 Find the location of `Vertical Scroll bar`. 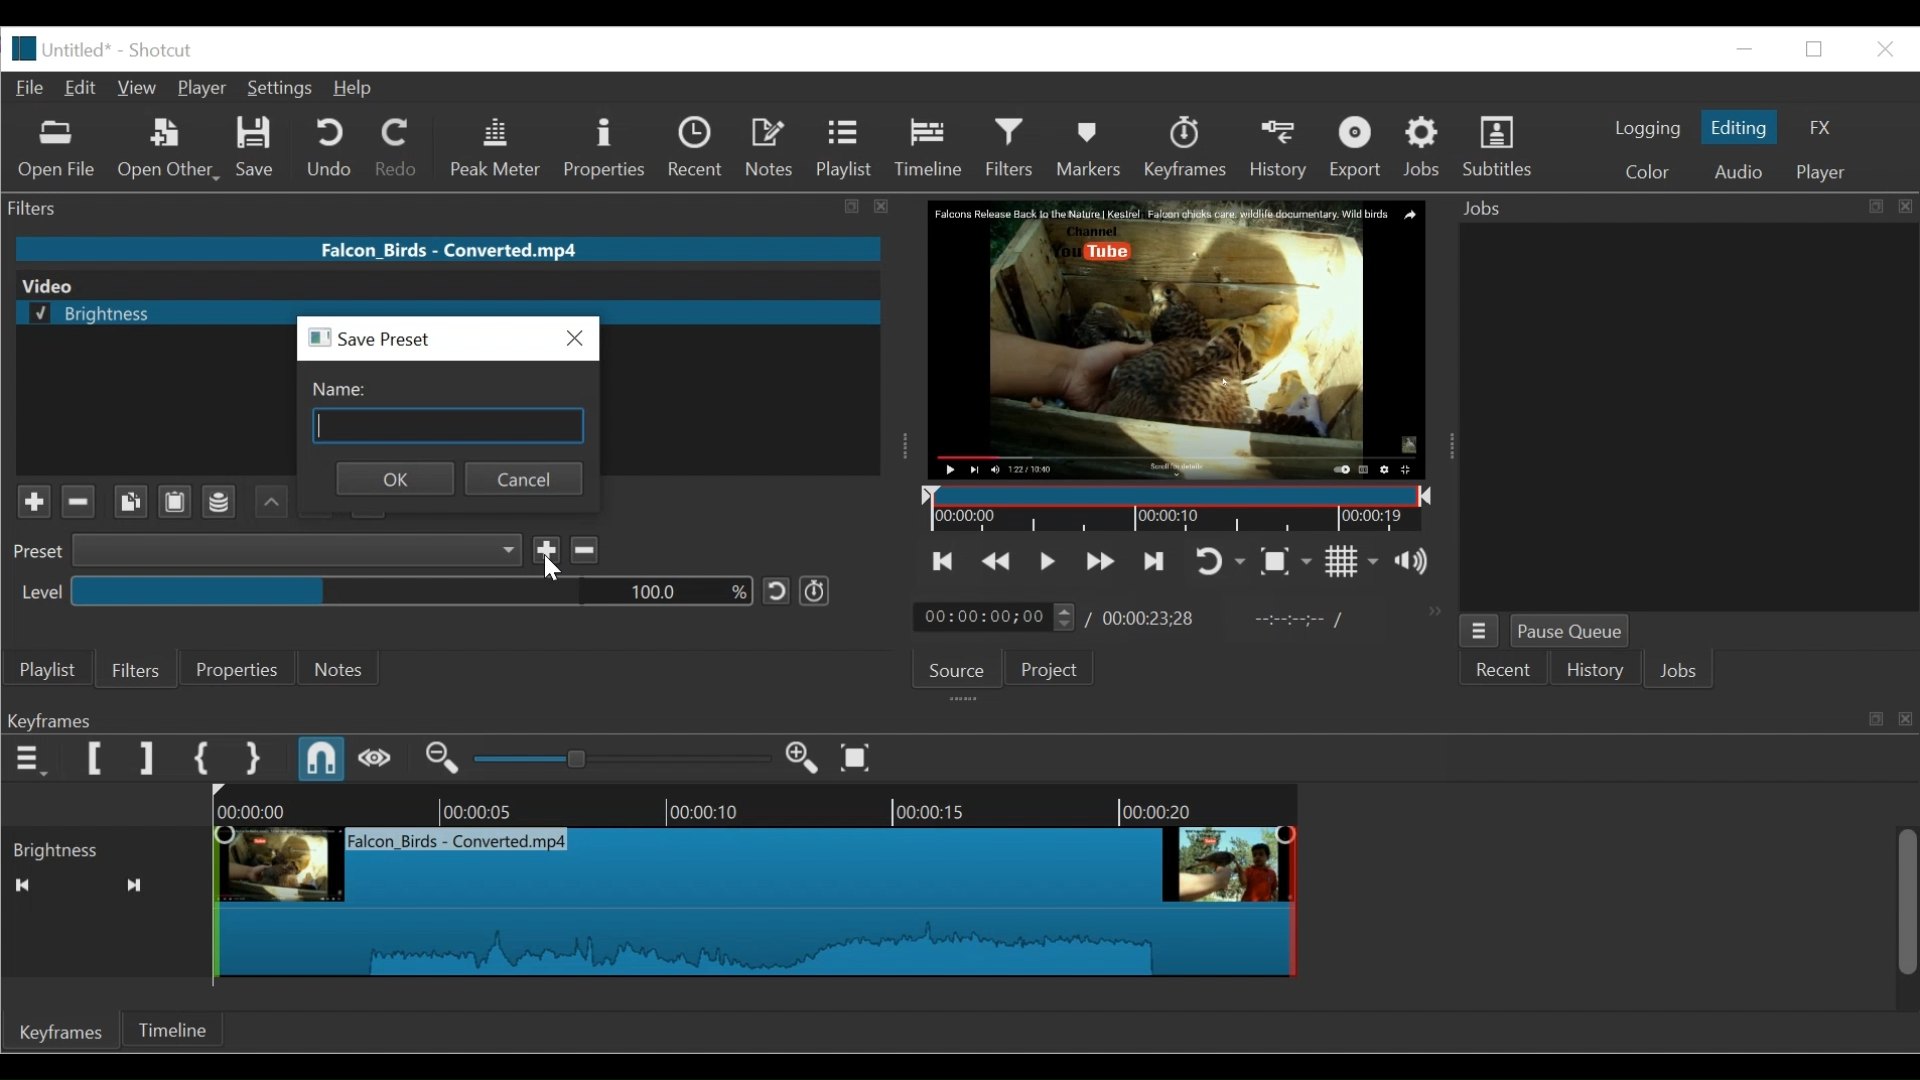

Vertical Scroll bar is located at coordinates (1907, 904).